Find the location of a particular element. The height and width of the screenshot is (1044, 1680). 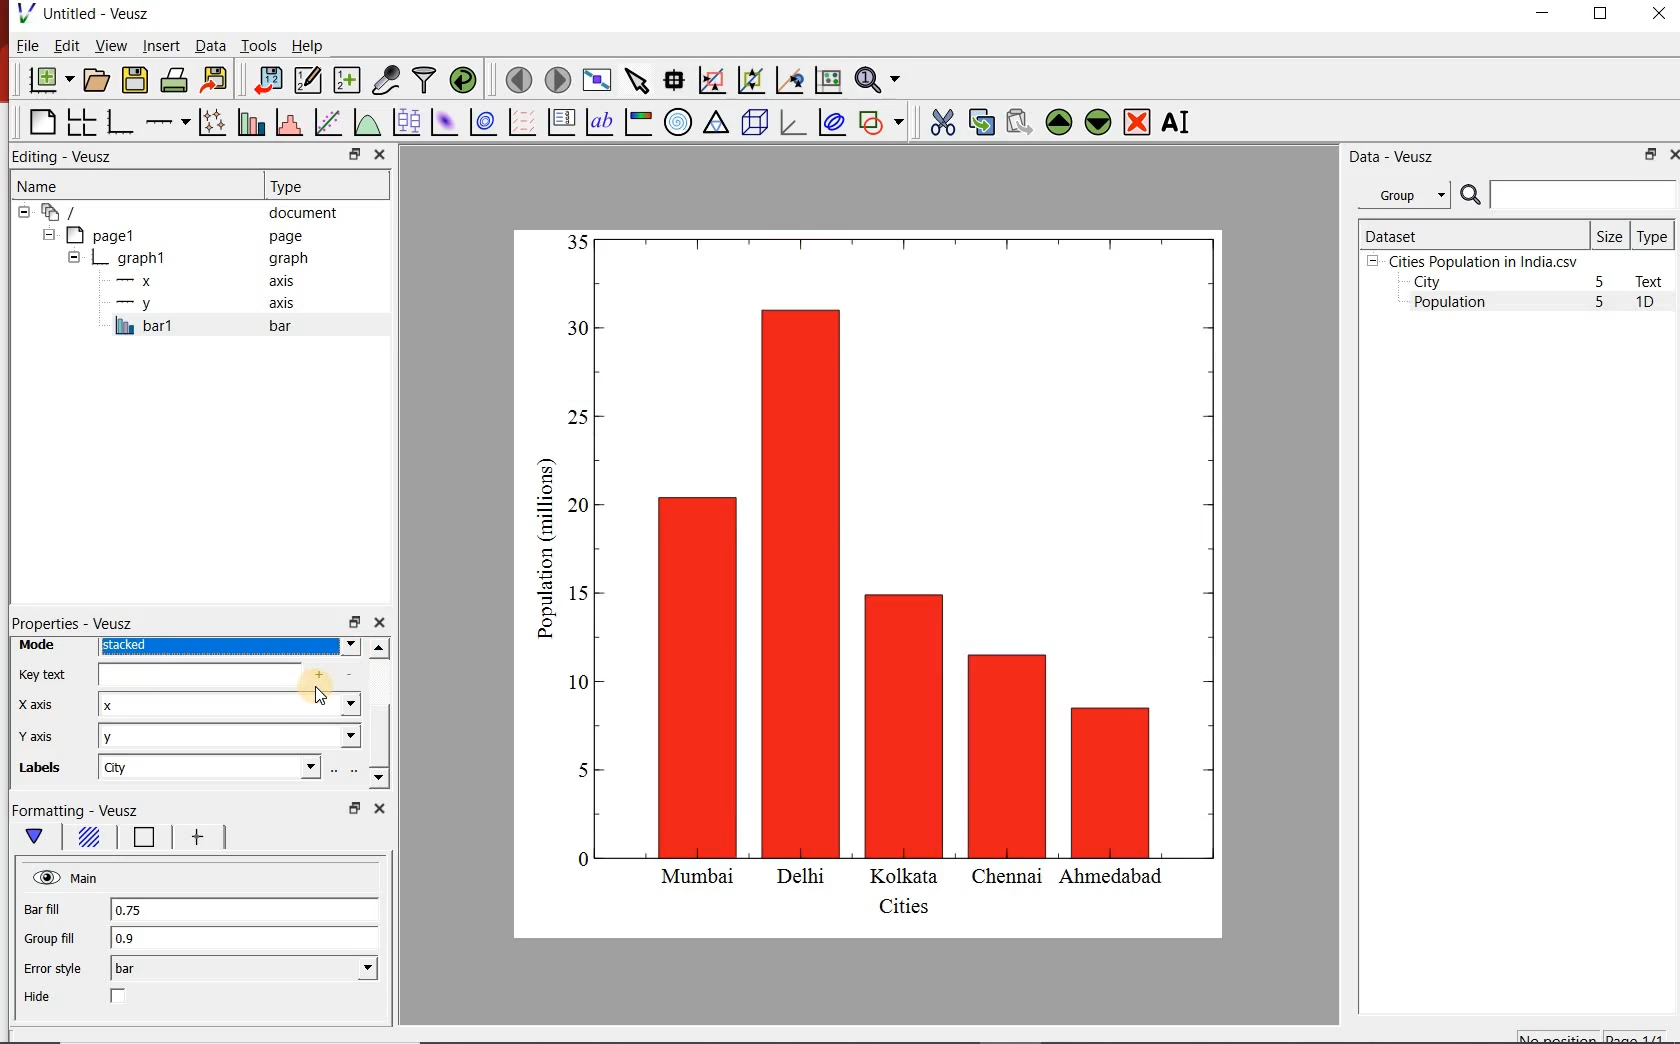

read data points on the graph is located at coordinates (673, 78).